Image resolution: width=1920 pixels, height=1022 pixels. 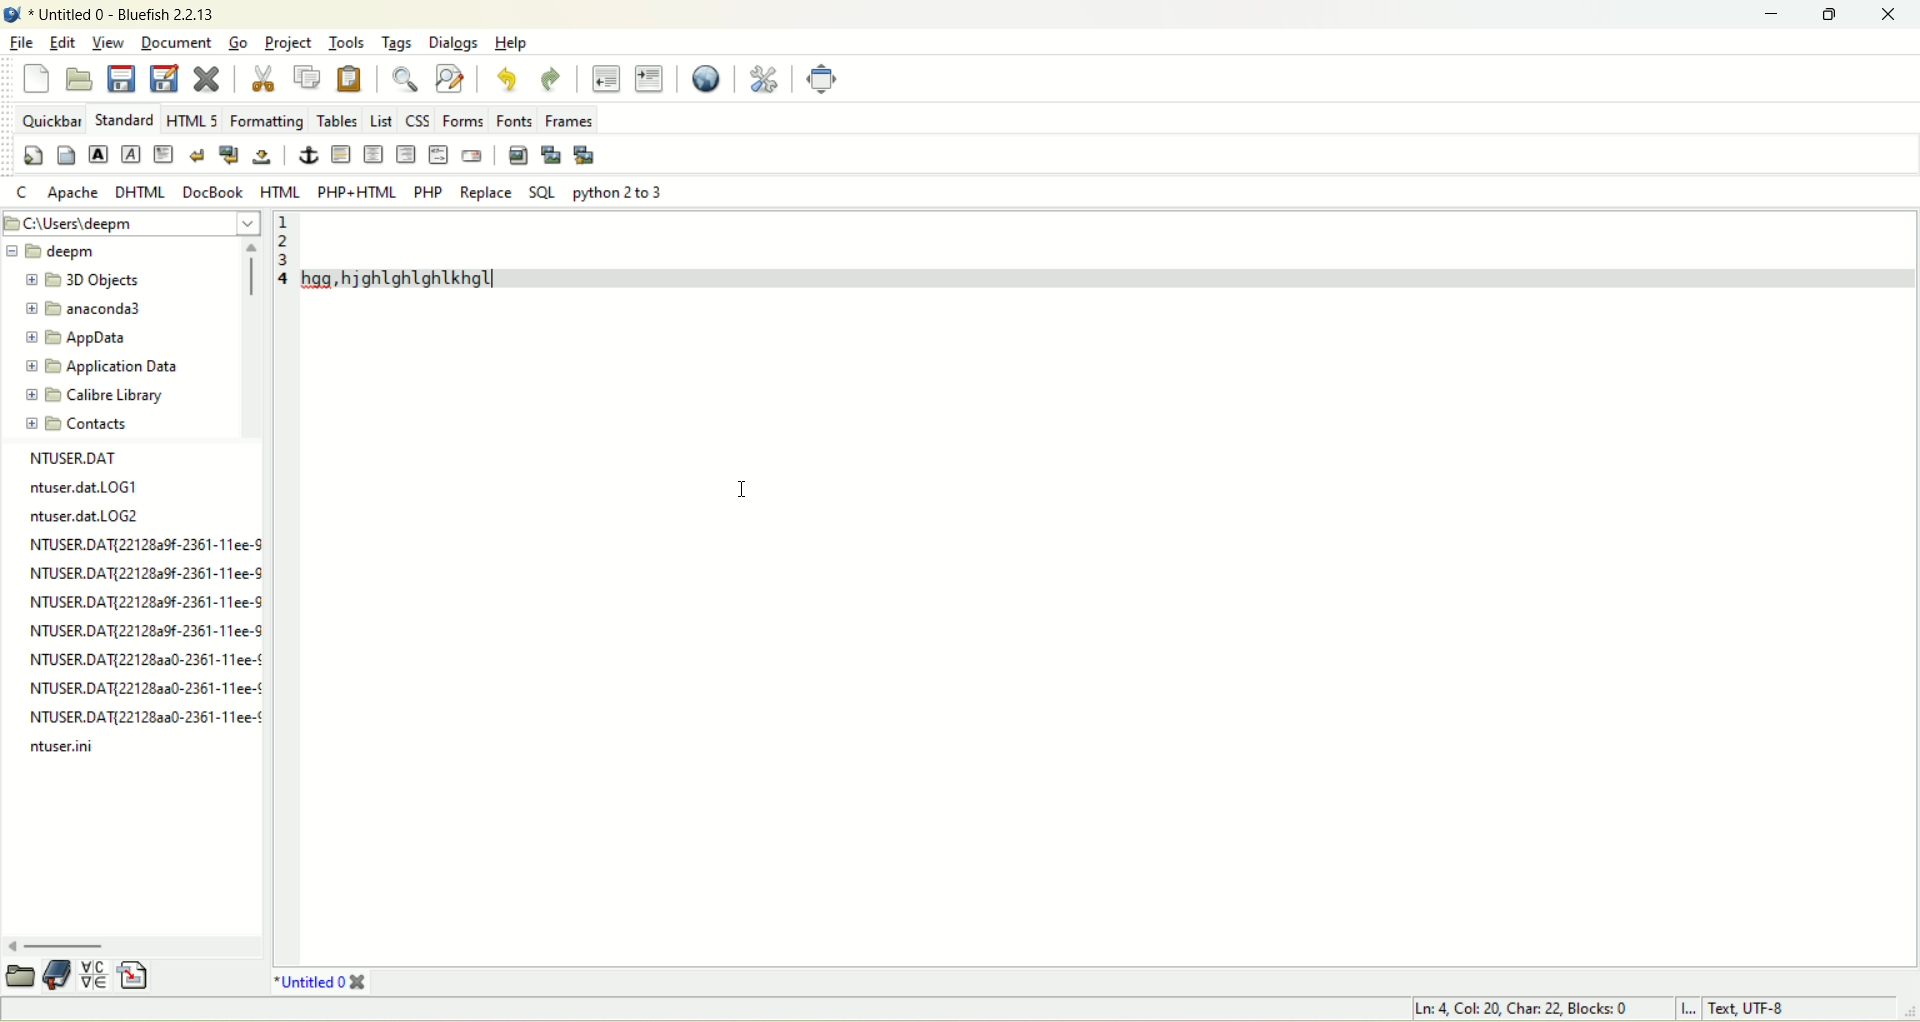 What do you see at coordinates (1777, 16) in the screenshot?
I see `minimize` at bounding box center [1777, 16].